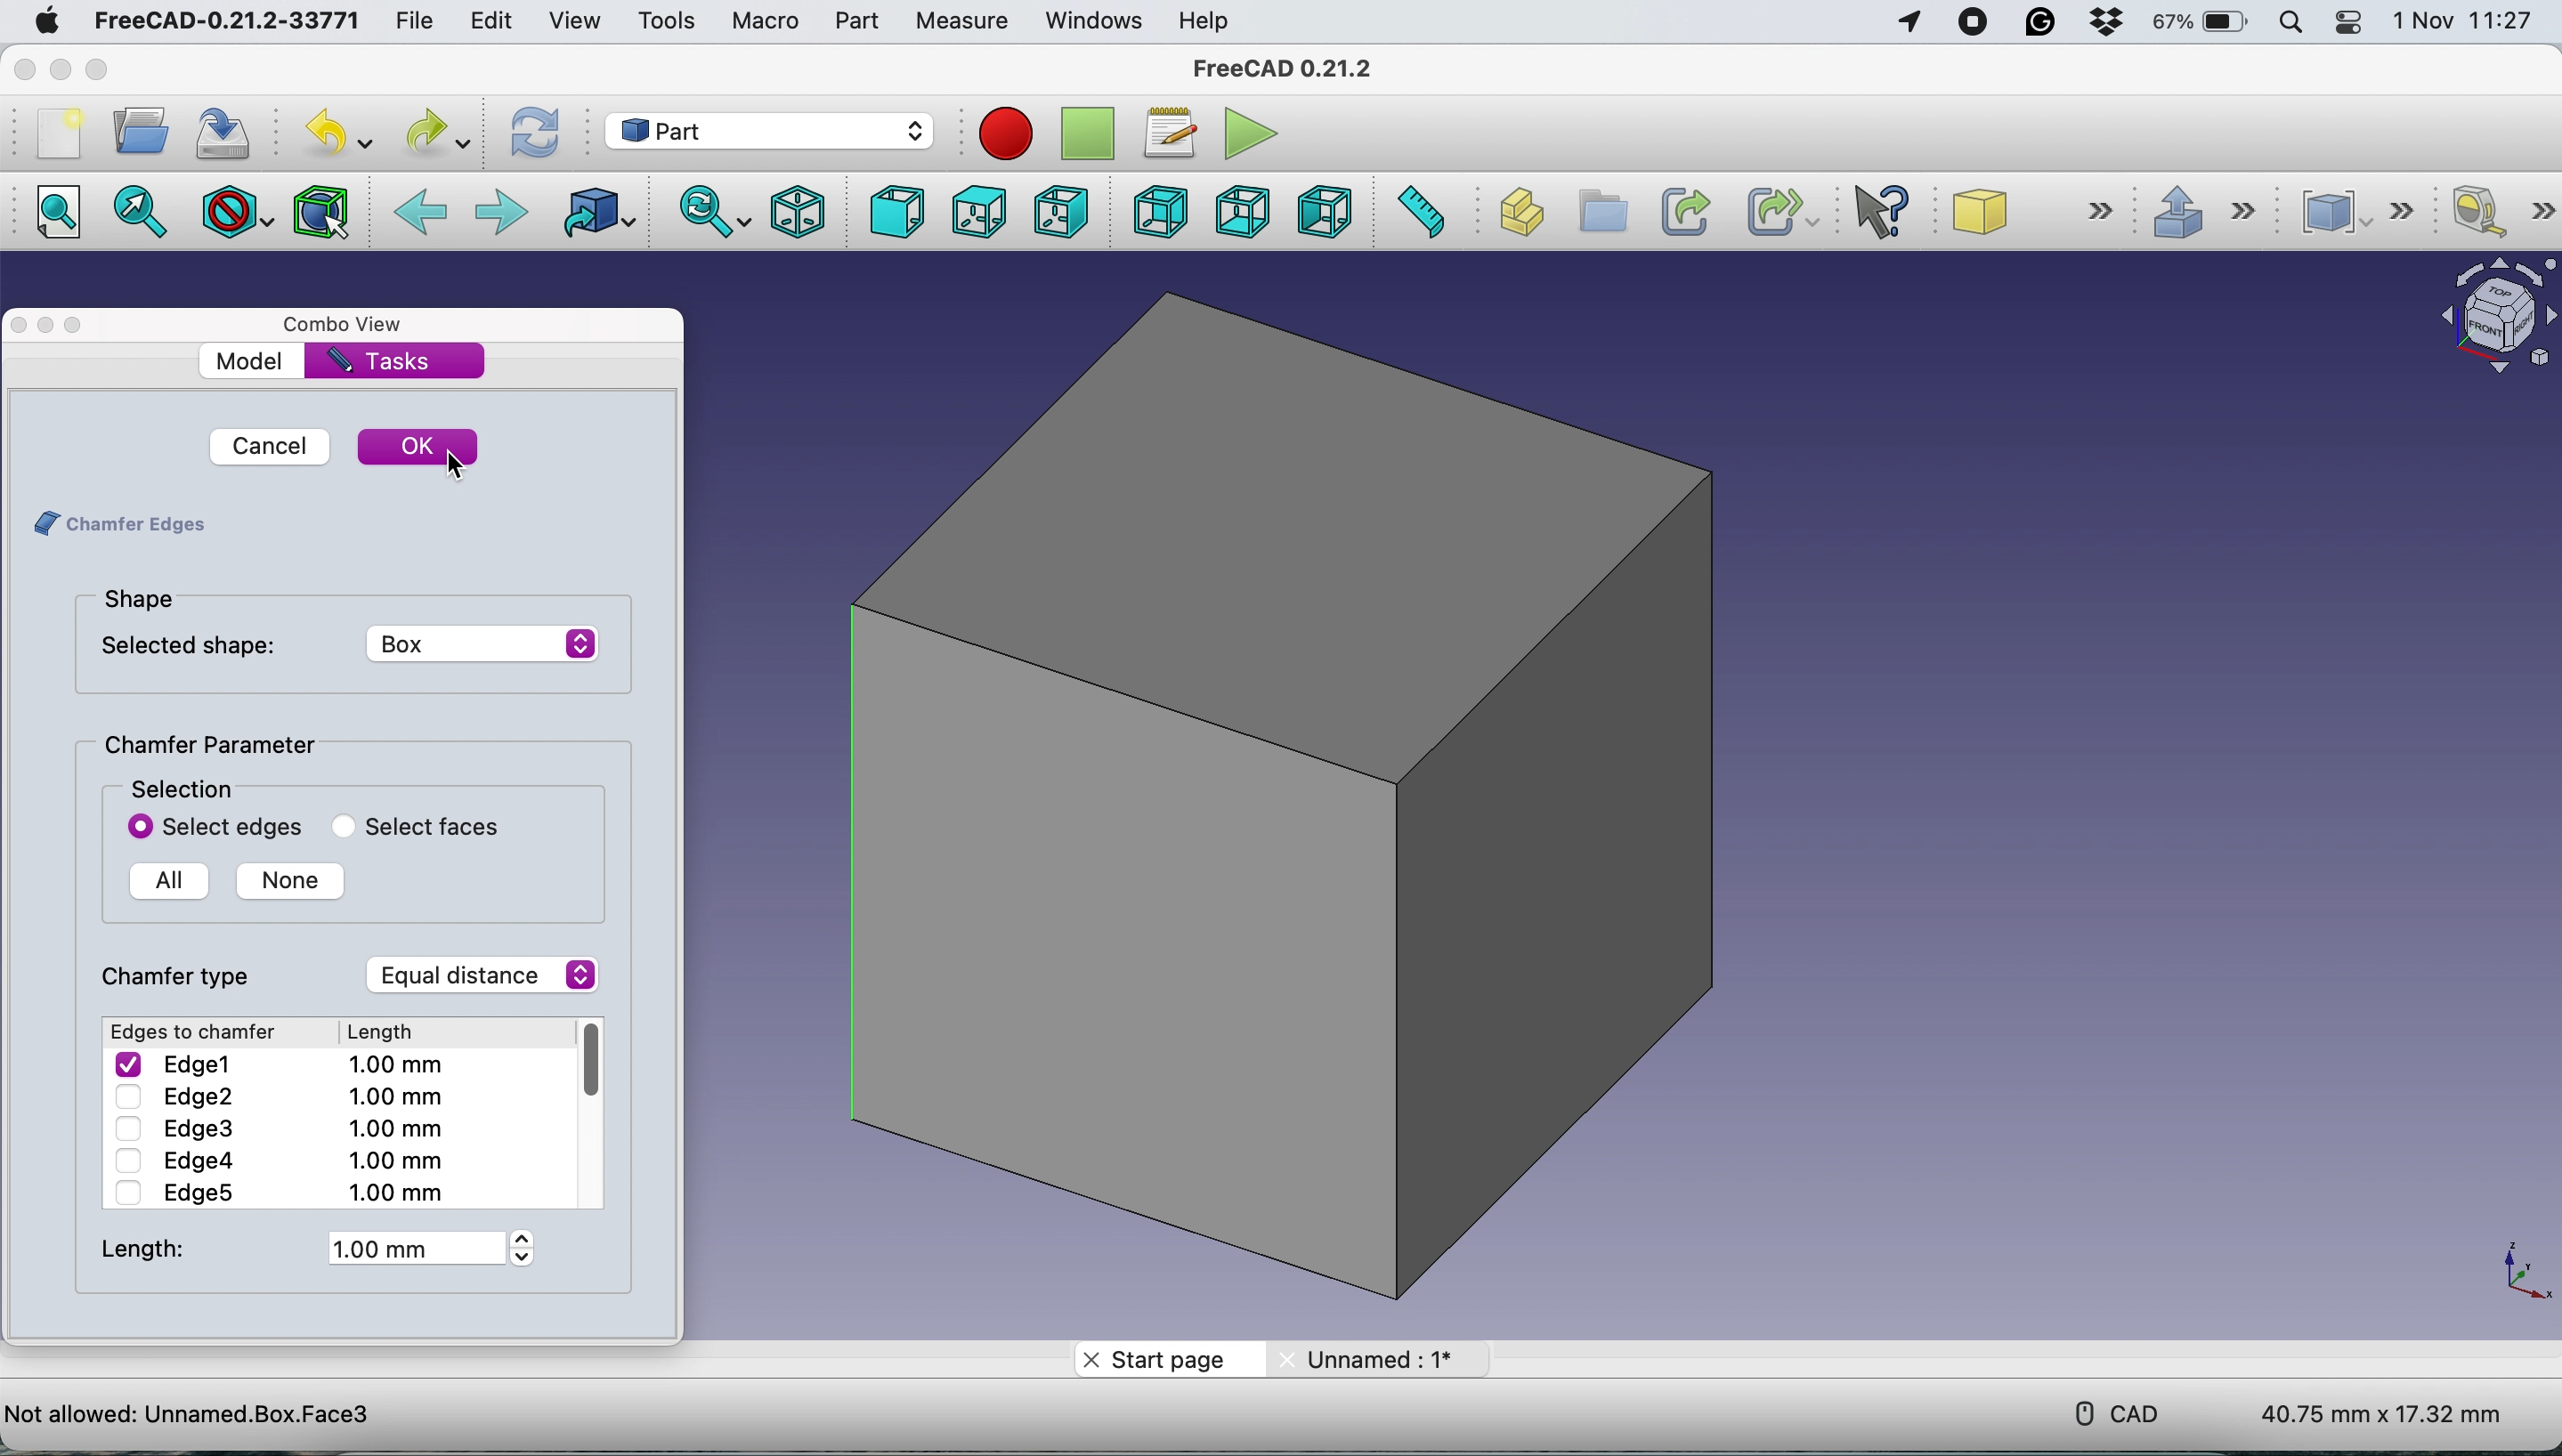  I want to click on grammarly, so click(2042, 23).